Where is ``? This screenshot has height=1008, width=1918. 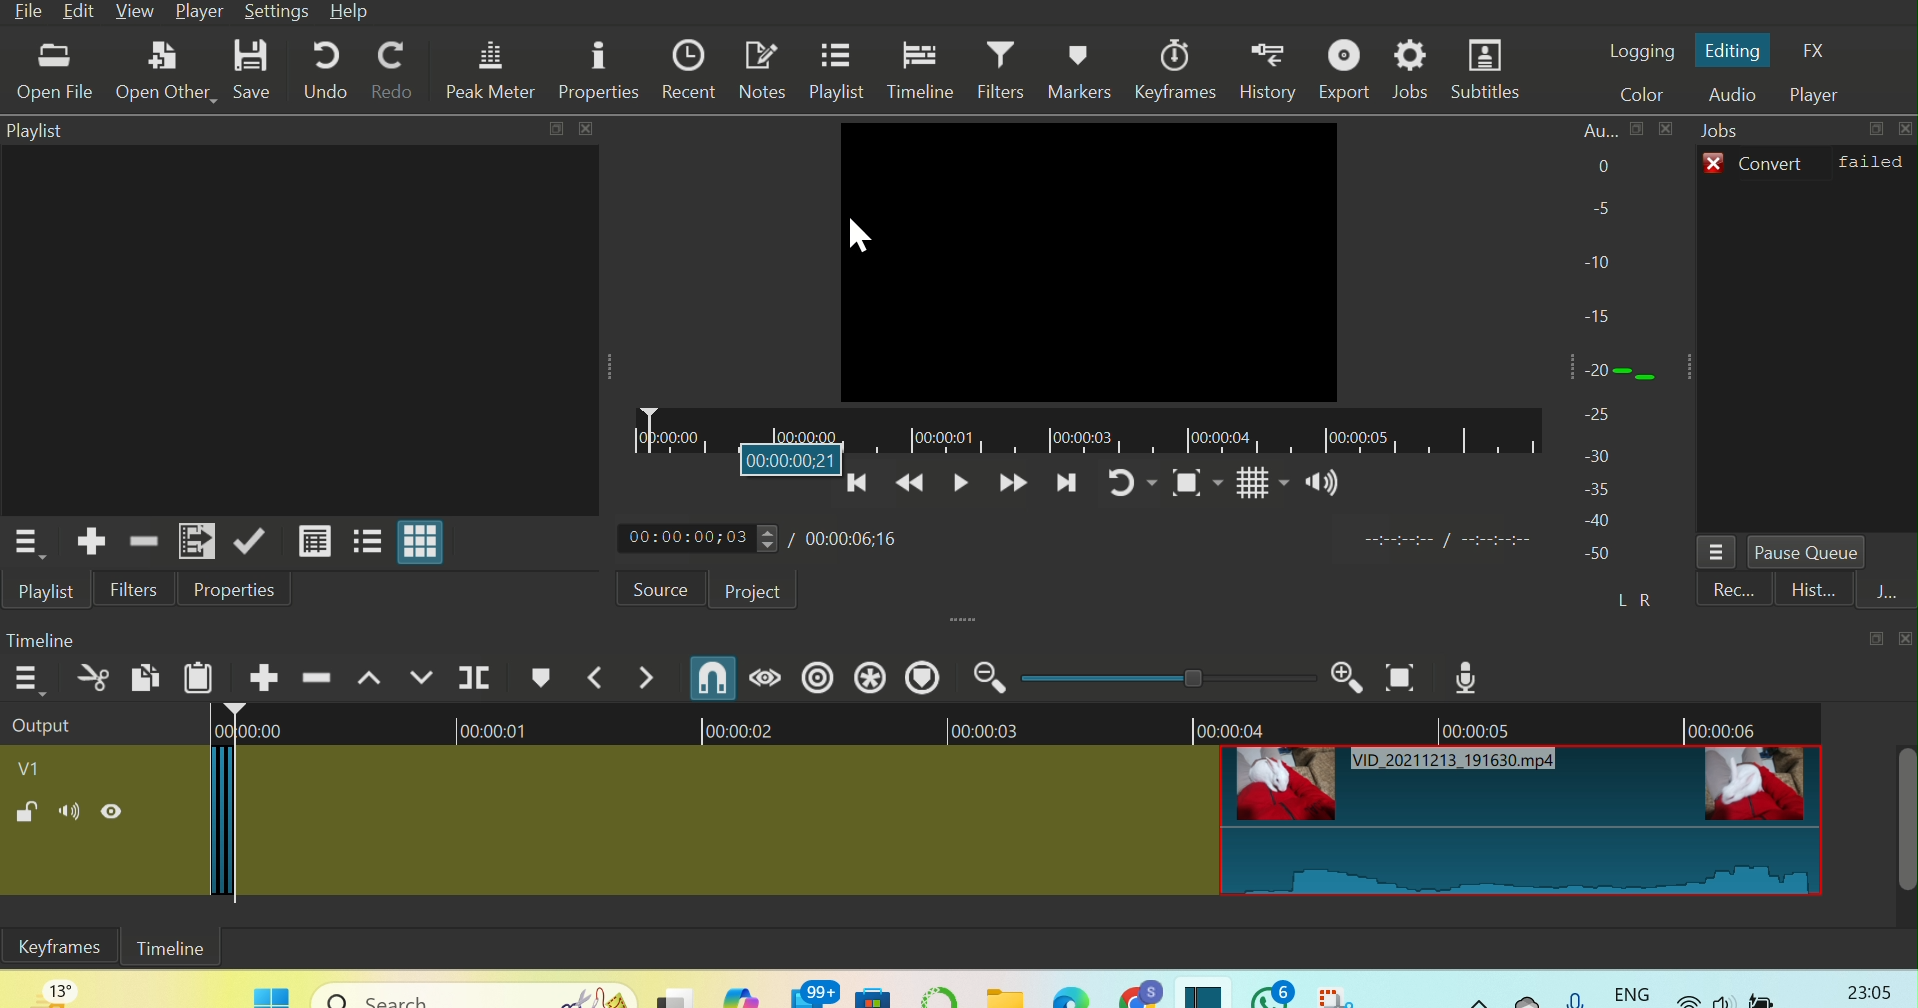  is located at coordinates (1552, 990).